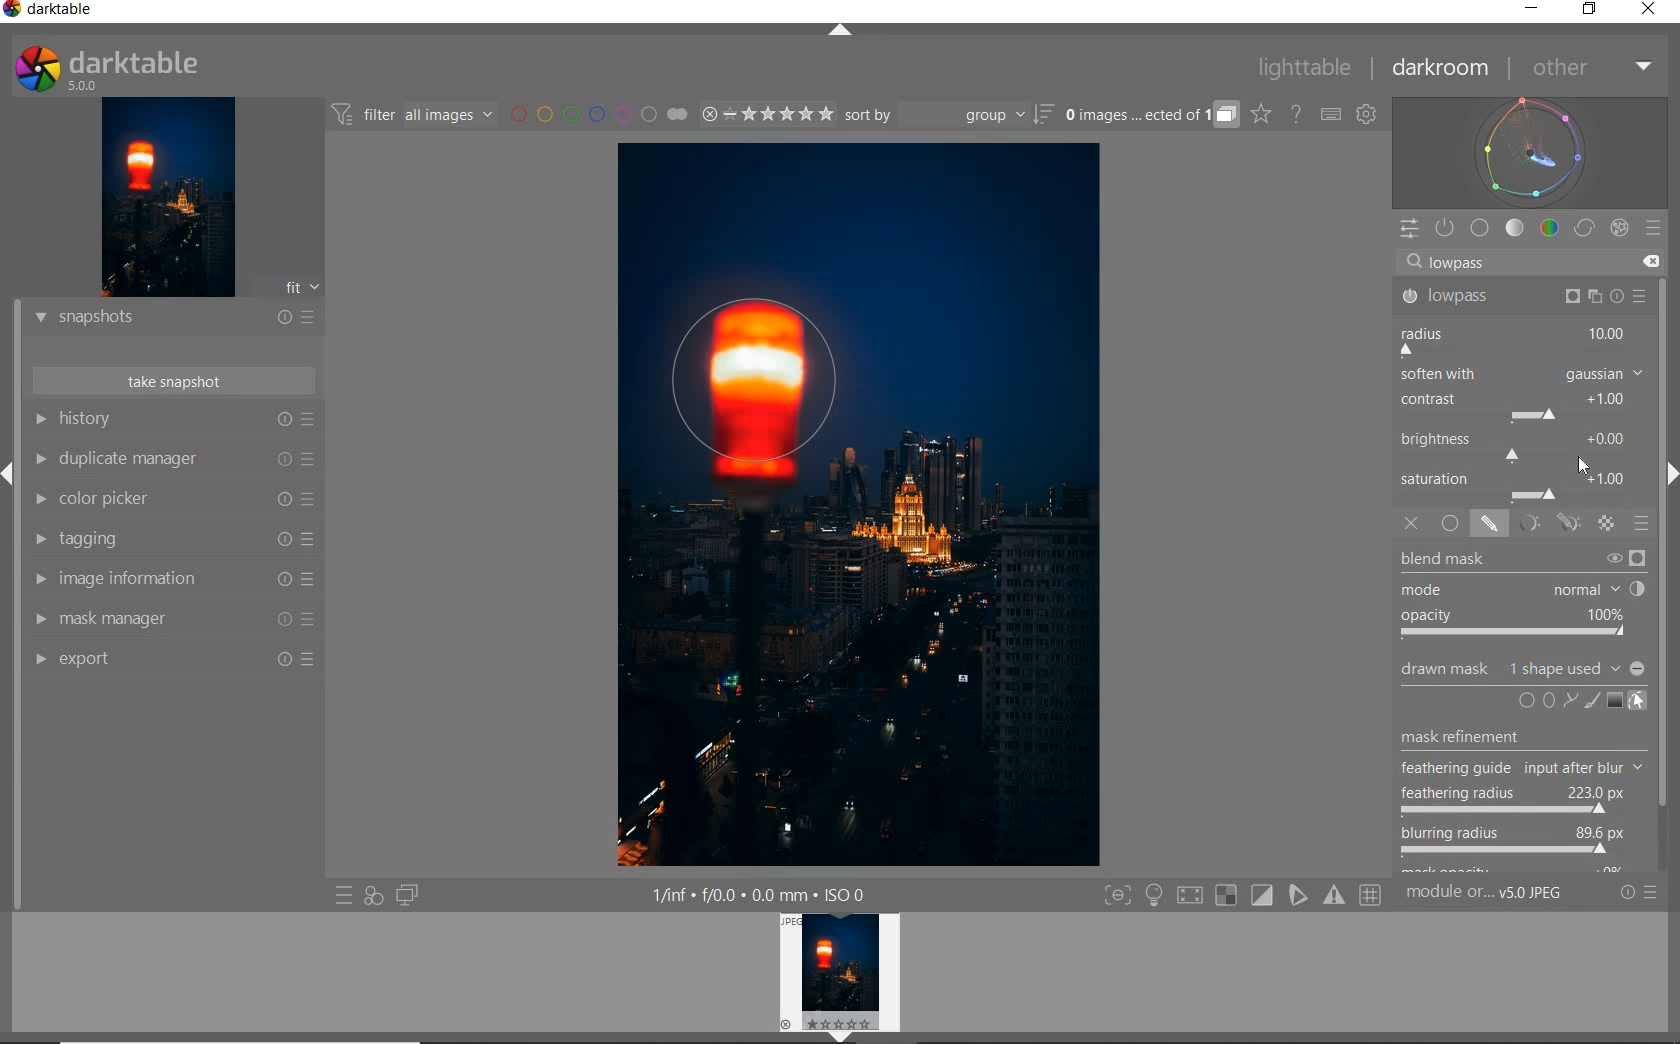 The width and height of the screenshot is (1680, 1044). What do you see at coordinates (1505, 895) in the screenshot?
I see `MODULE...v5.0 JPEG` at bounding box center [1505, 895].